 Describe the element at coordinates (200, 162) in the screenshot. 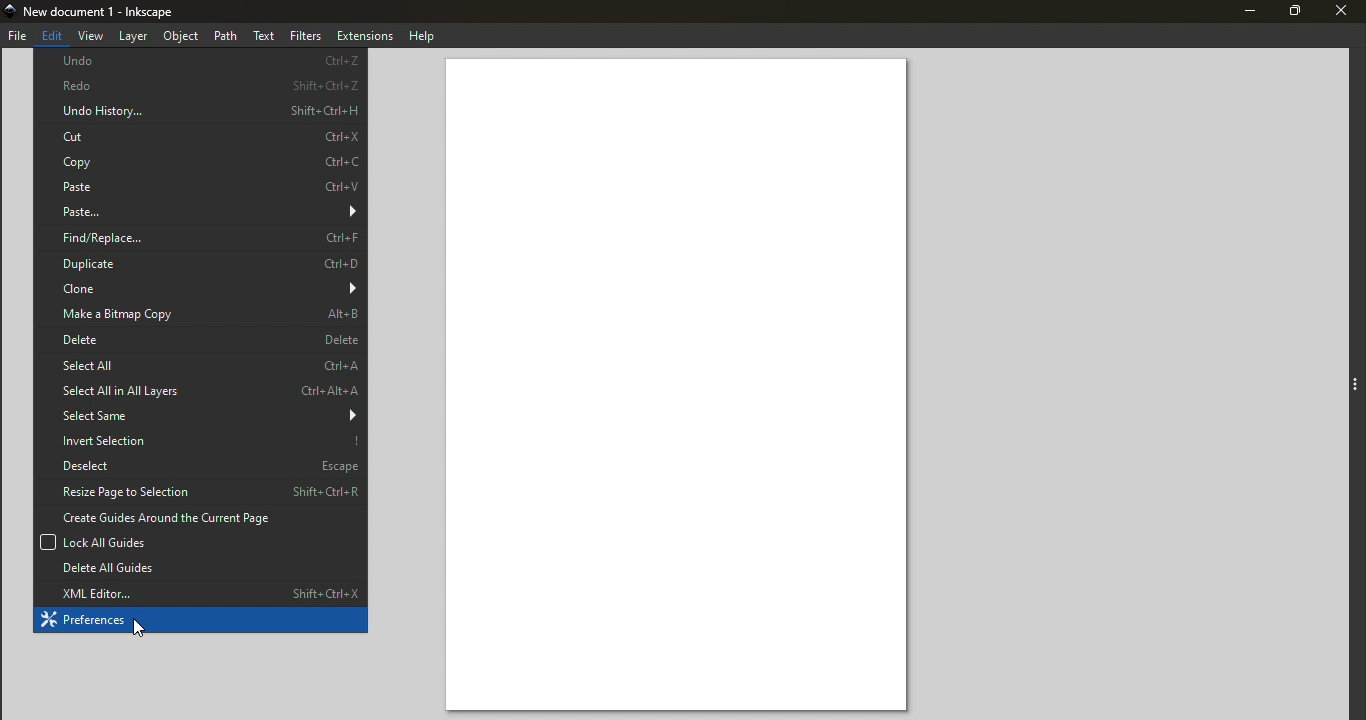

I see `Copy` at that location.